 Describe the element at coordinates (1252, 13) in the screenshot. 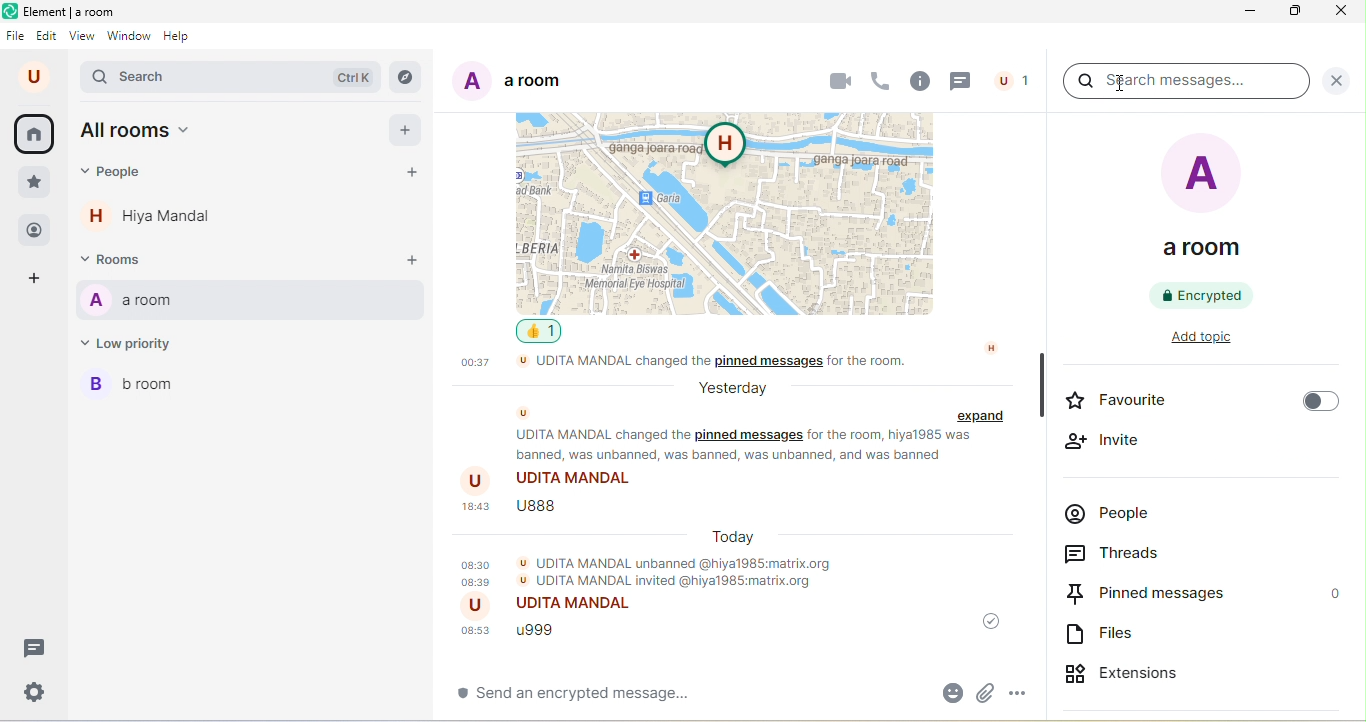

I see `minimize` at that location.